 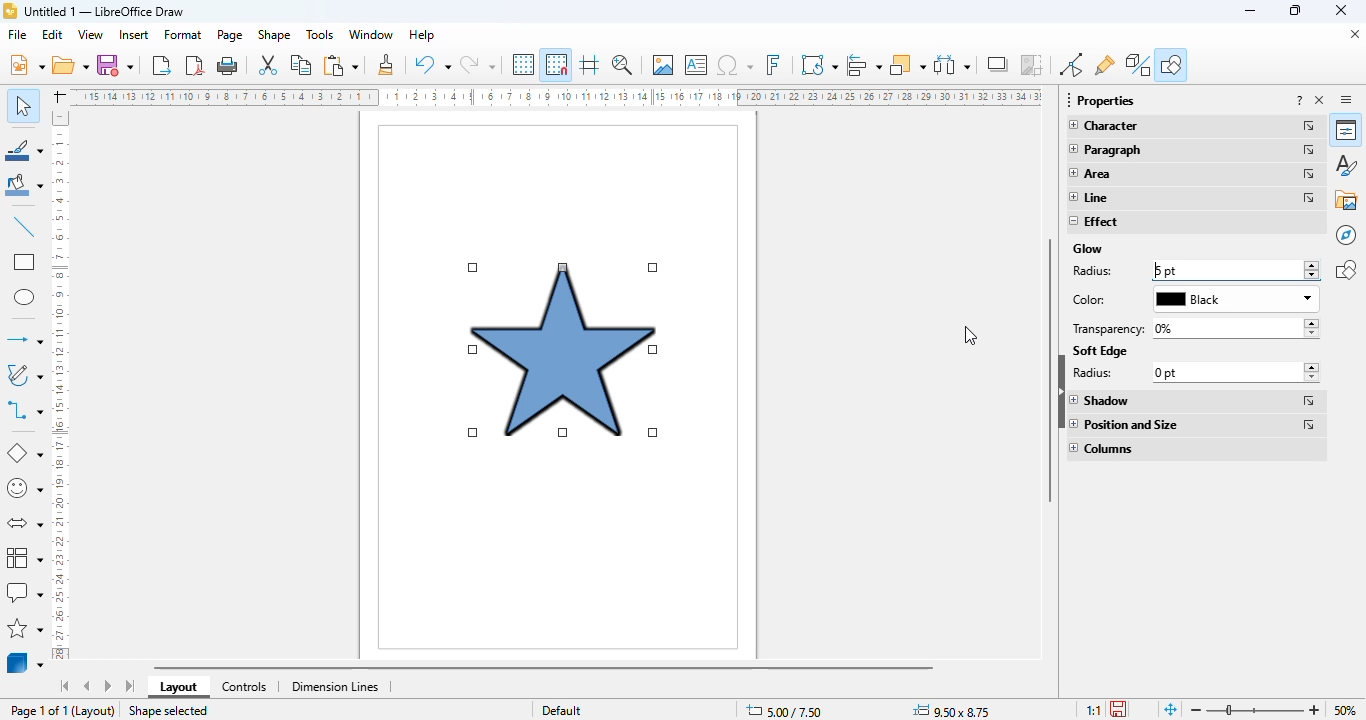 I want to click on show gluepoint functions , so click(x=1105, y=65).